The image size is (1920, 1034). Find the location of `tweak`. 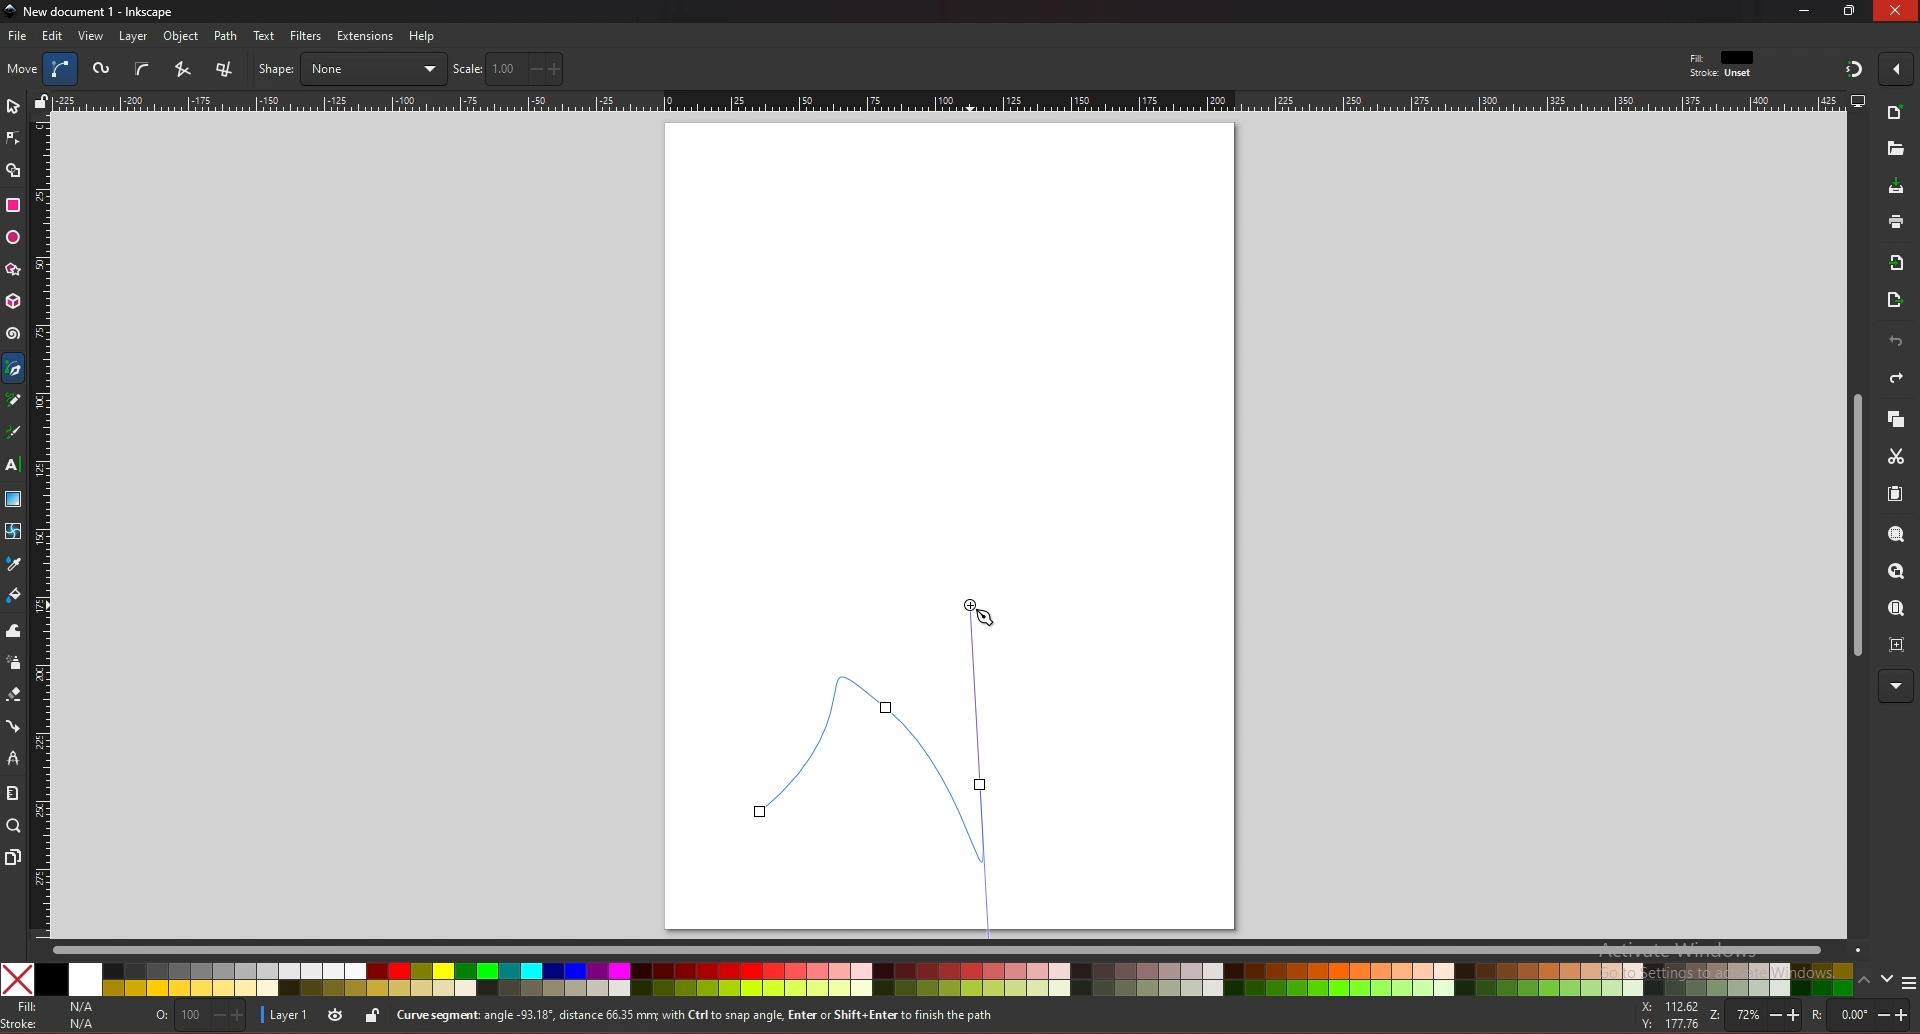

tweak is located at coordinates (14, 630).